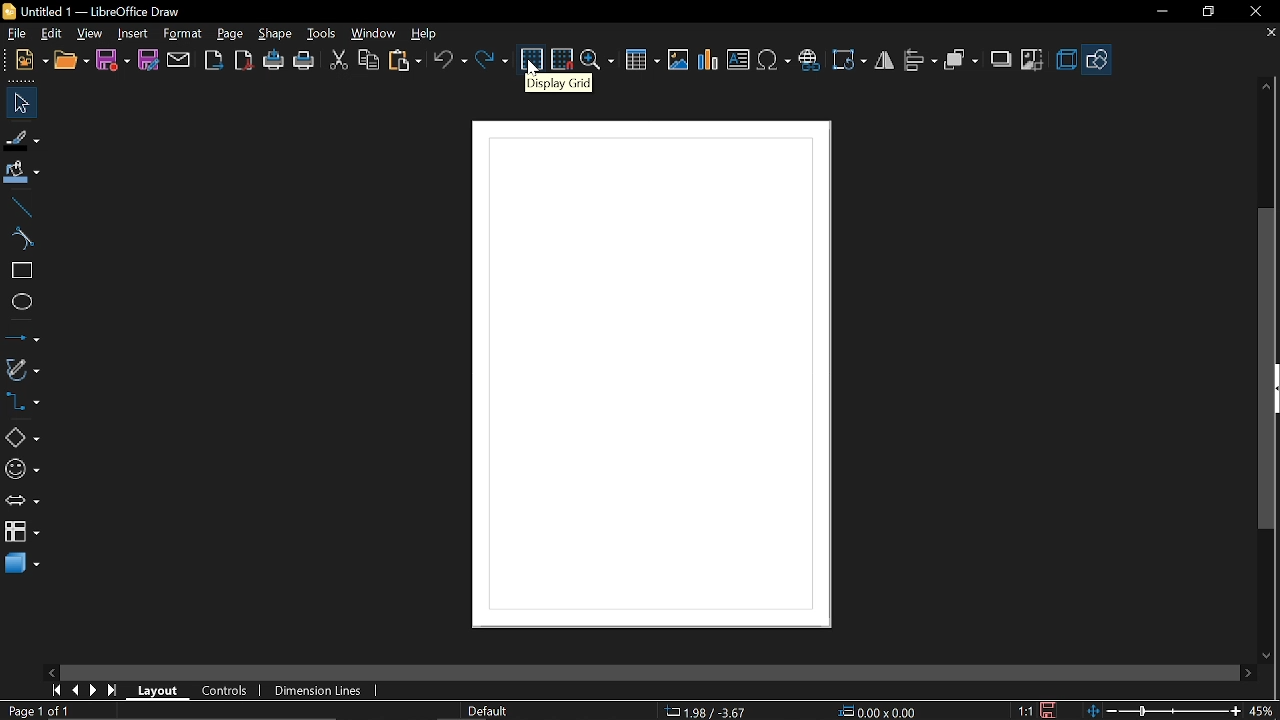 This screenshot has height=720, width=1280. What do you see at coordinates (557, 84) in the screenshot?
I see `Display grid` at bounding box center [557, 84].